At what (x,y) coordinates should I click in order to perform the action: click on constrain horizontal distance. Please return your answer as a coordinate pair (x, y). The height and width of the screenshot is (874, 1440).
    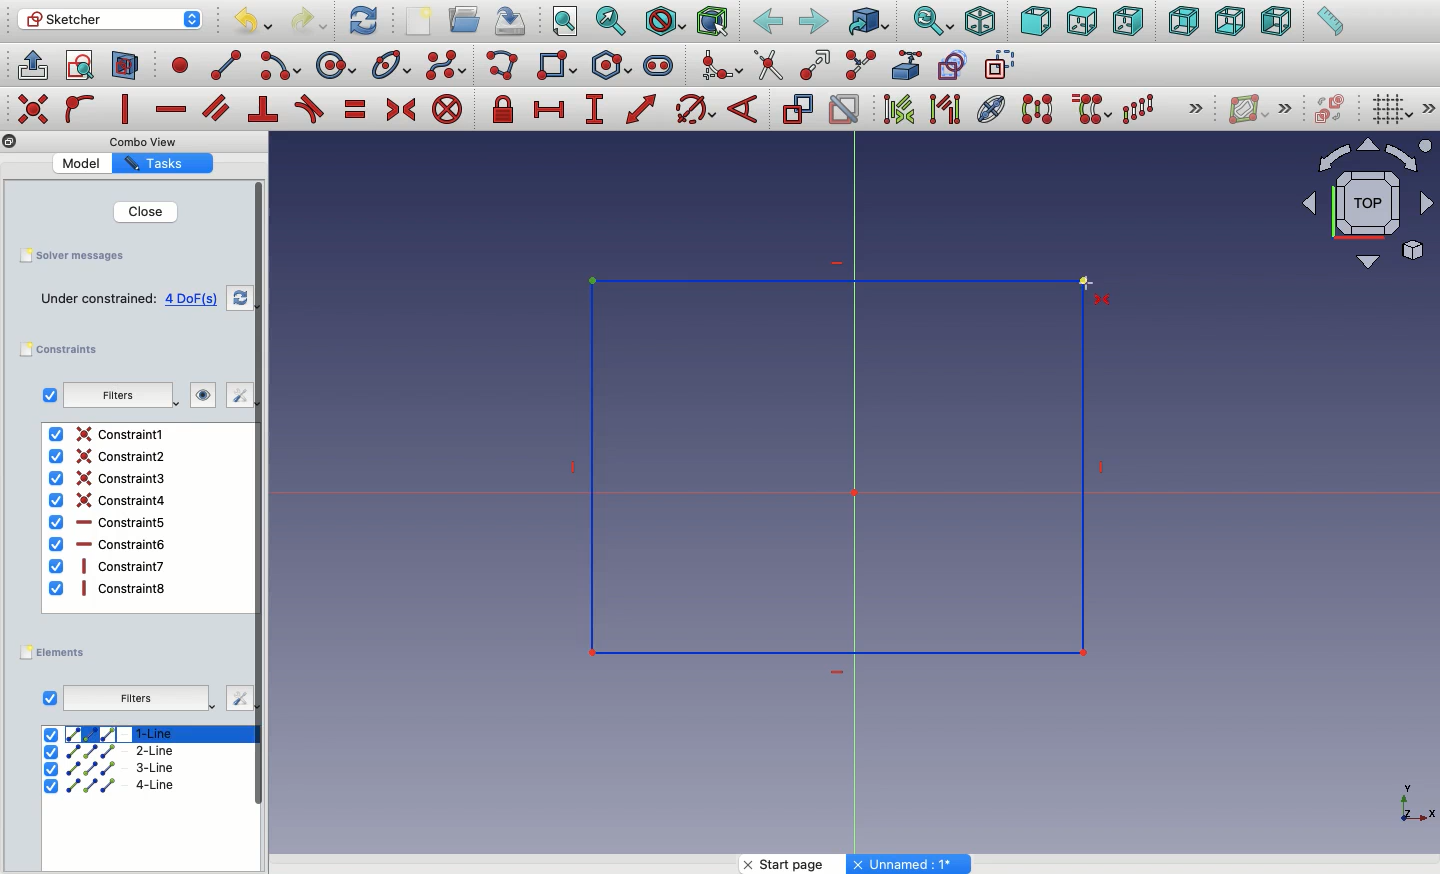
    Looking at the image, I should click on (550, 108).